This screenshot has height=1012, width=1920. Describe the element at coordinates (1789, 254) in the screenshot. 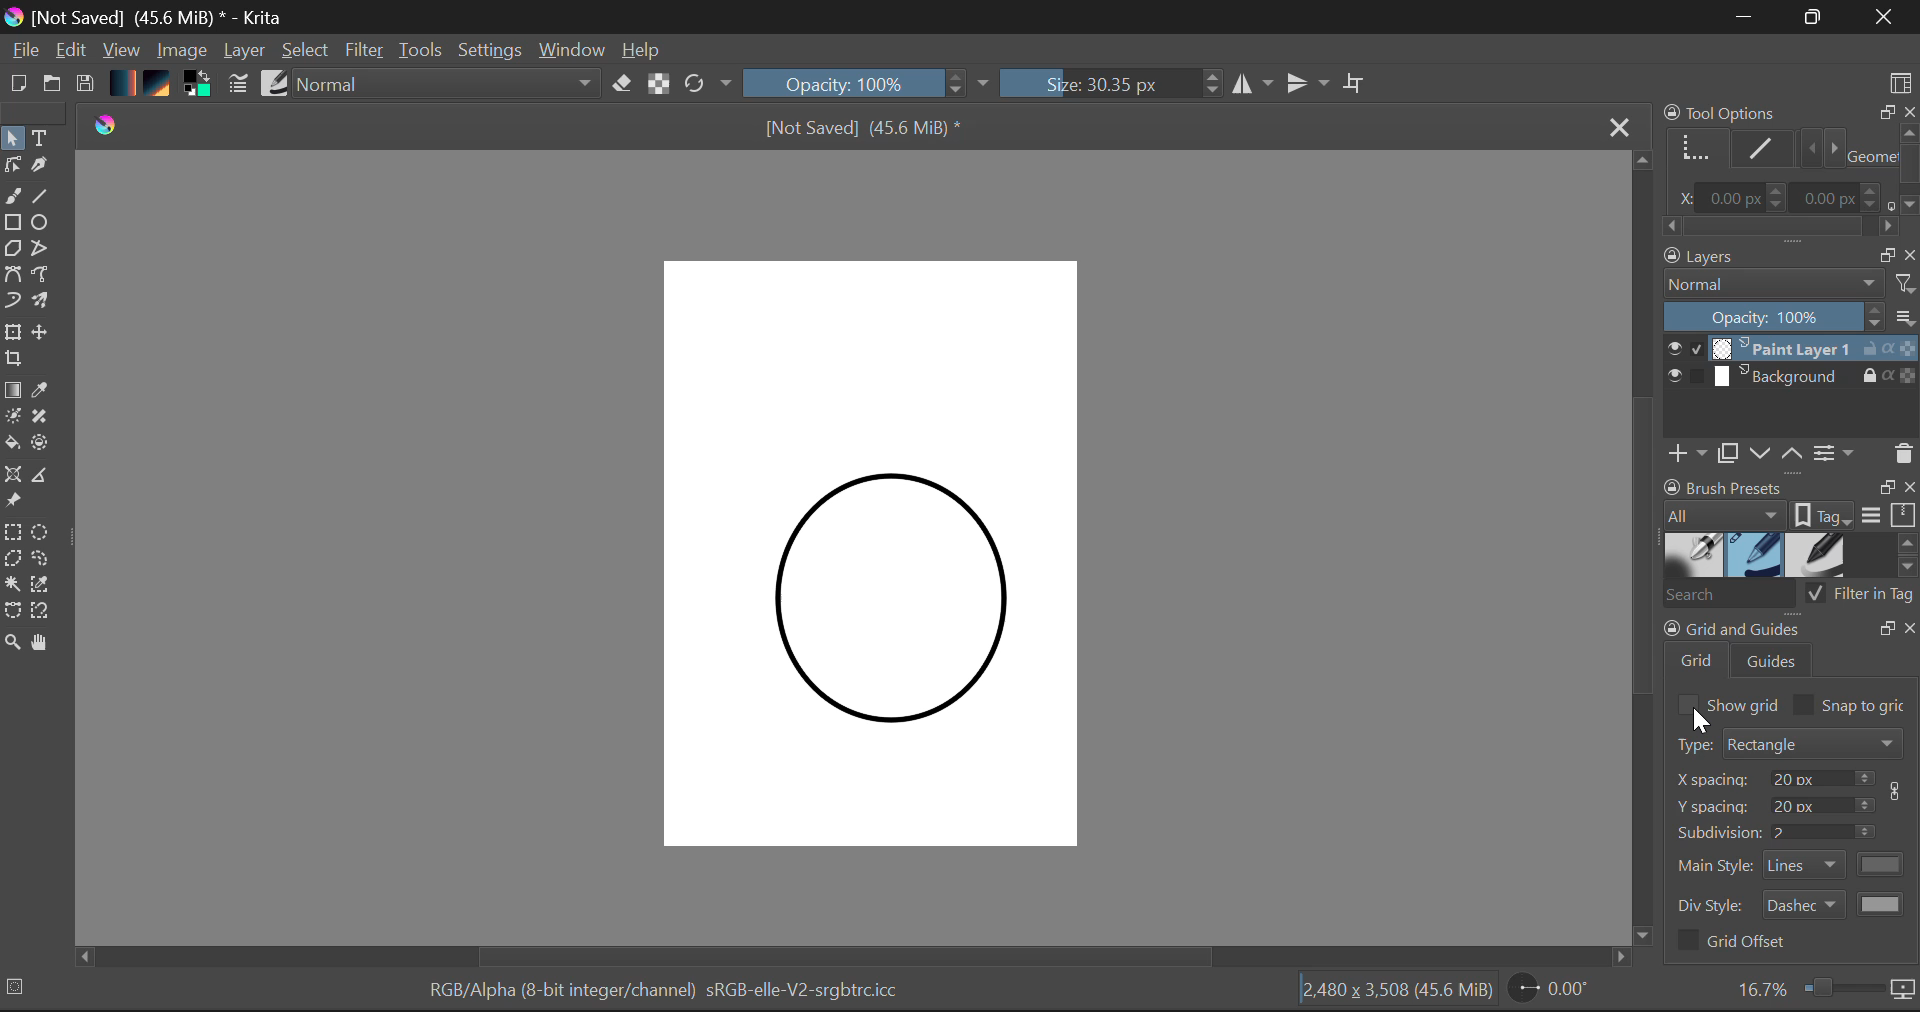

I see `Layers Docket Tab` at that location.